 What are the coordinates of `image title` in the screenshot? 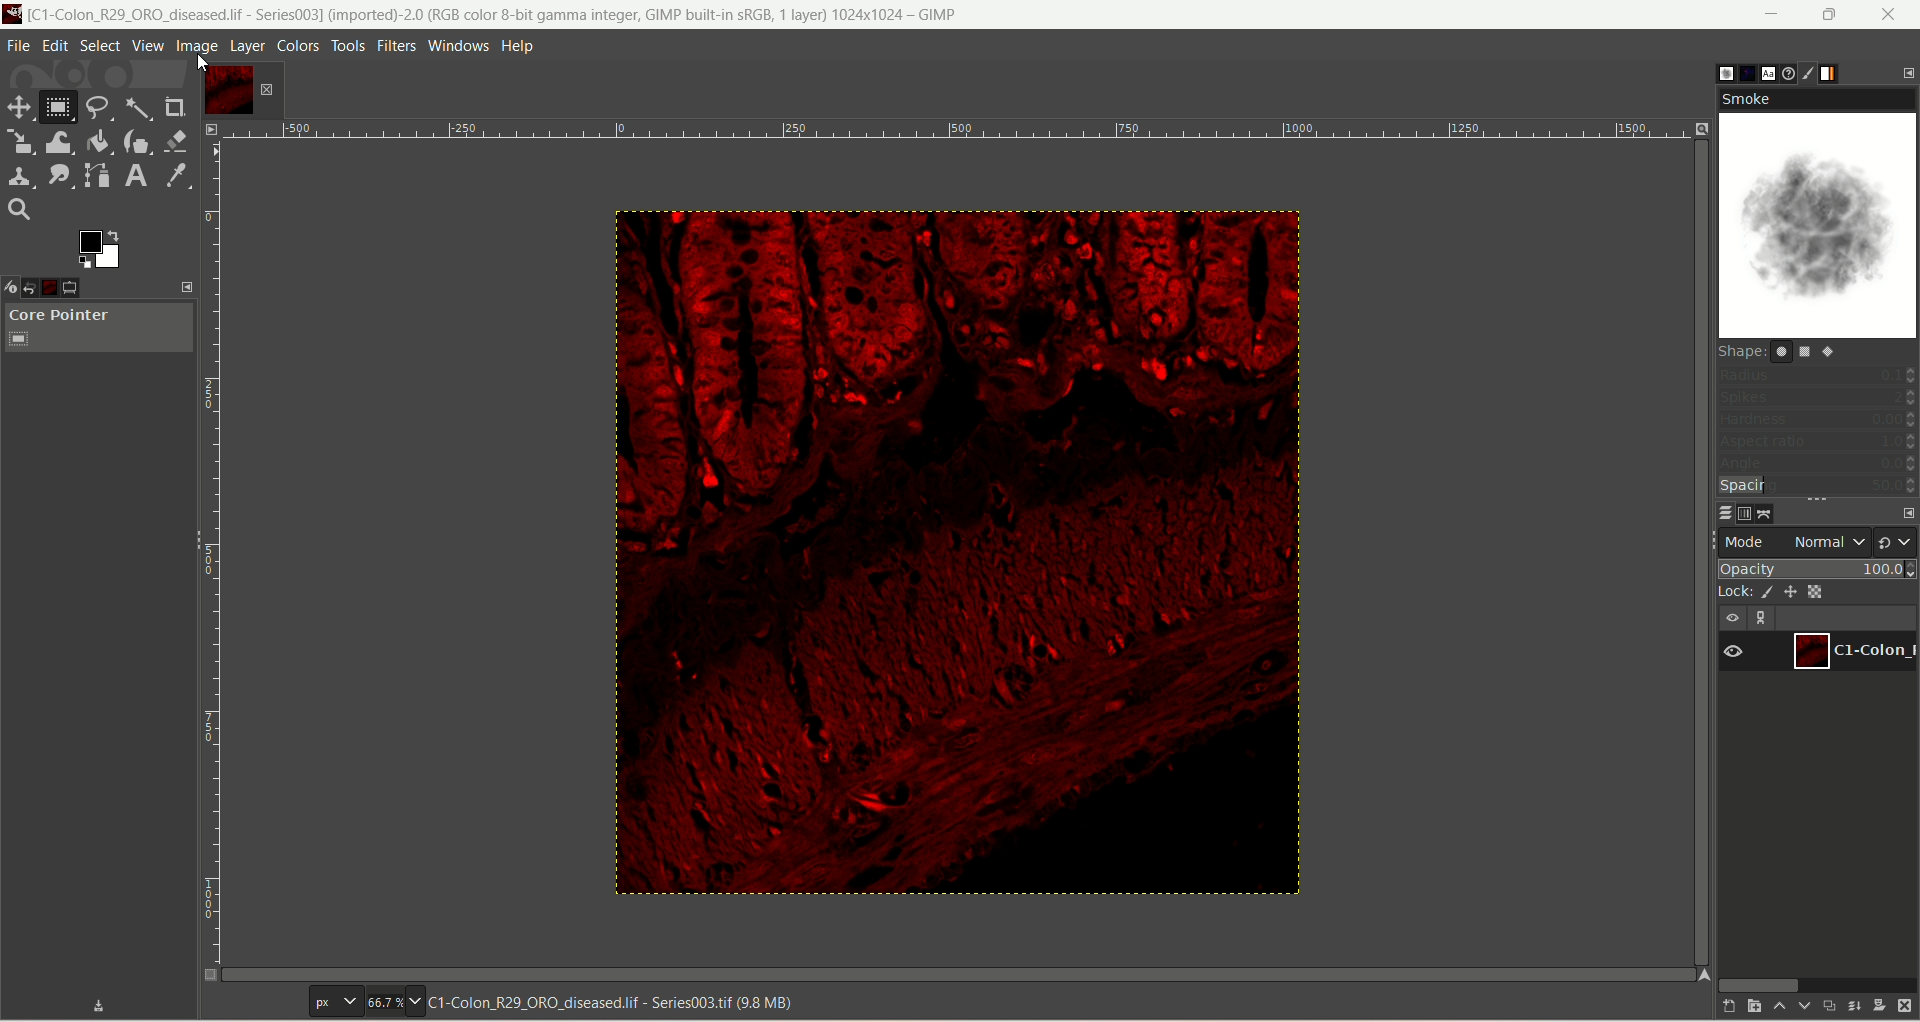 It's located at (611, 1001).